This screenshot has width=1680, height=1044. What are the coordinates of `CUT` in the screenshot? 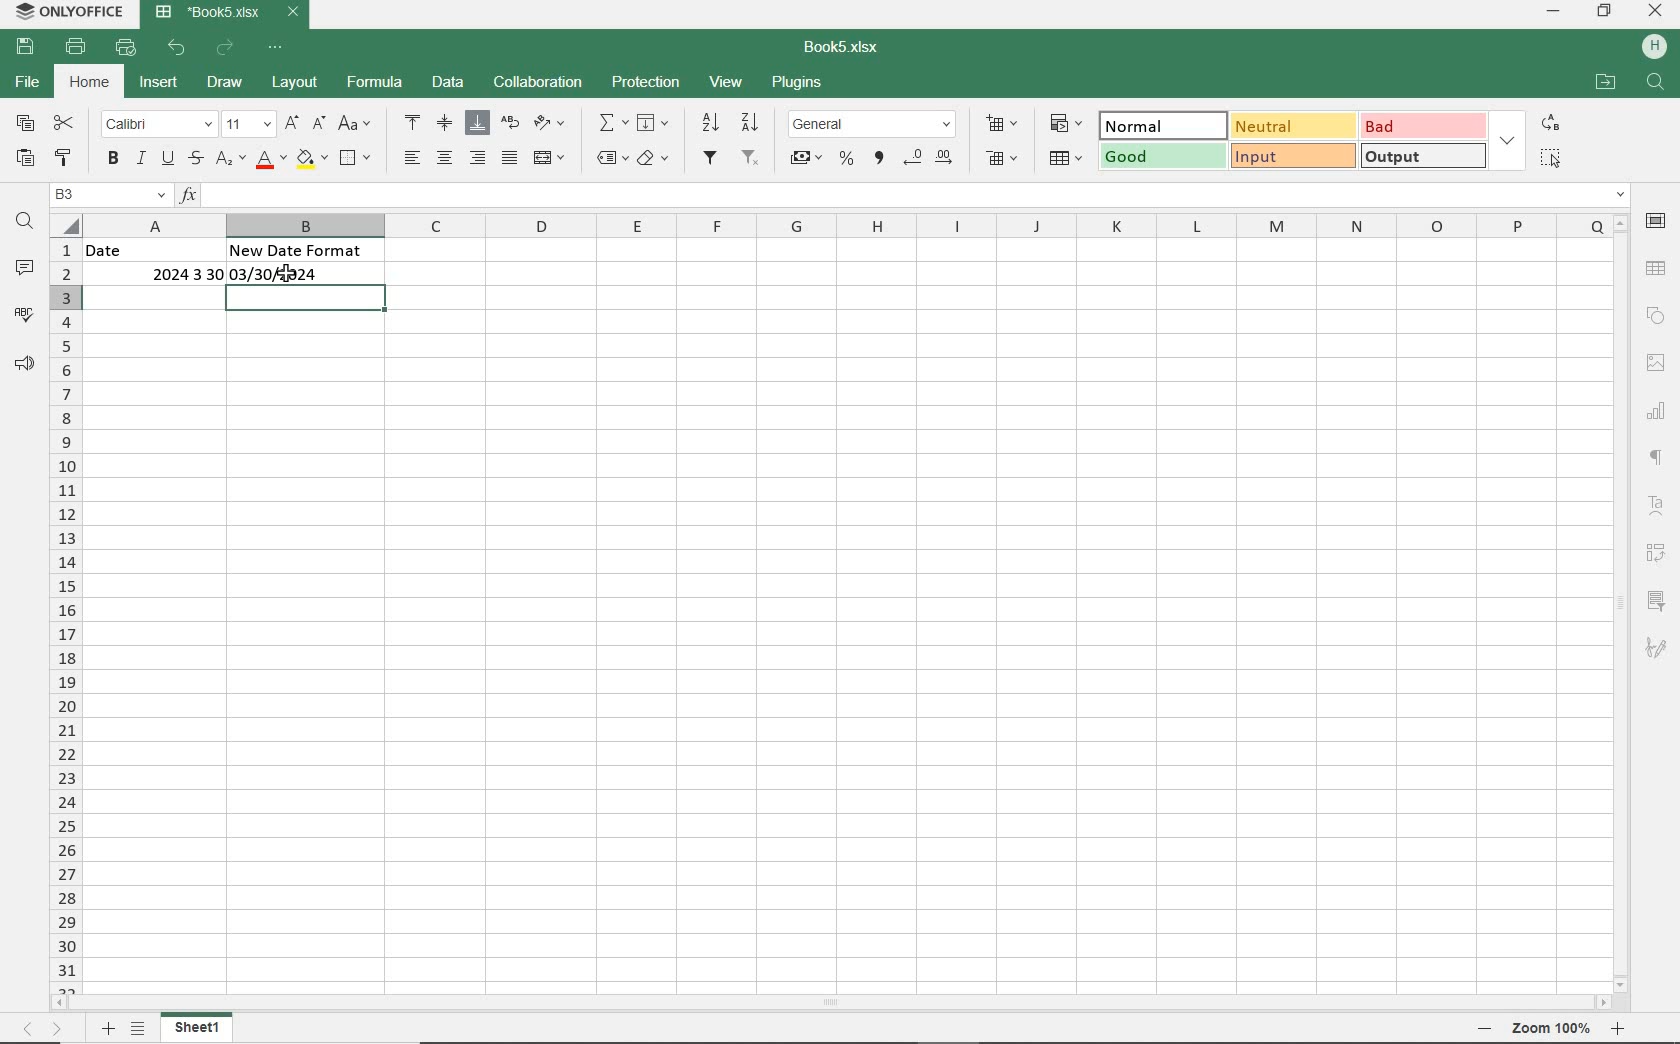 It's located at (64, 125).